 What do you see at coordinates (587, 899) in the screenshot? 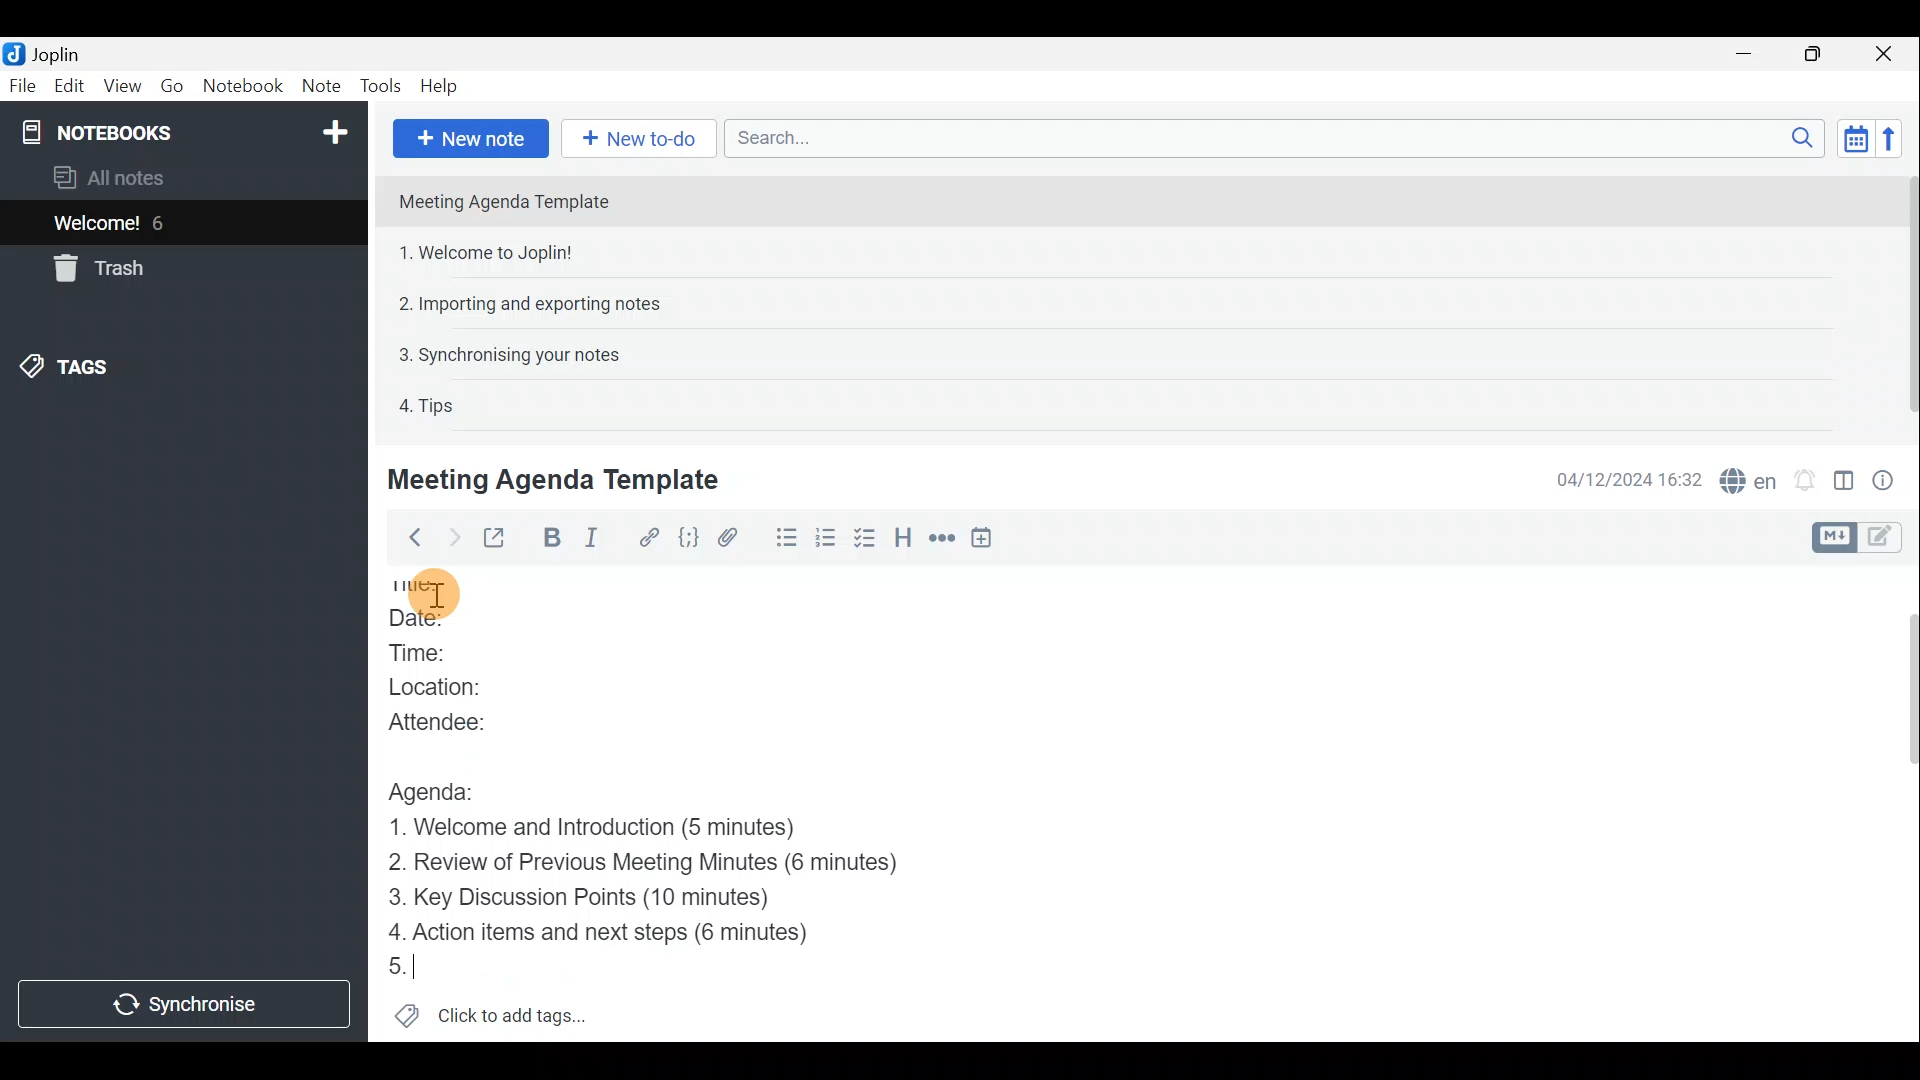
I see `Key Discussion Points (10 minutes)` at bounding box center [587, 899].